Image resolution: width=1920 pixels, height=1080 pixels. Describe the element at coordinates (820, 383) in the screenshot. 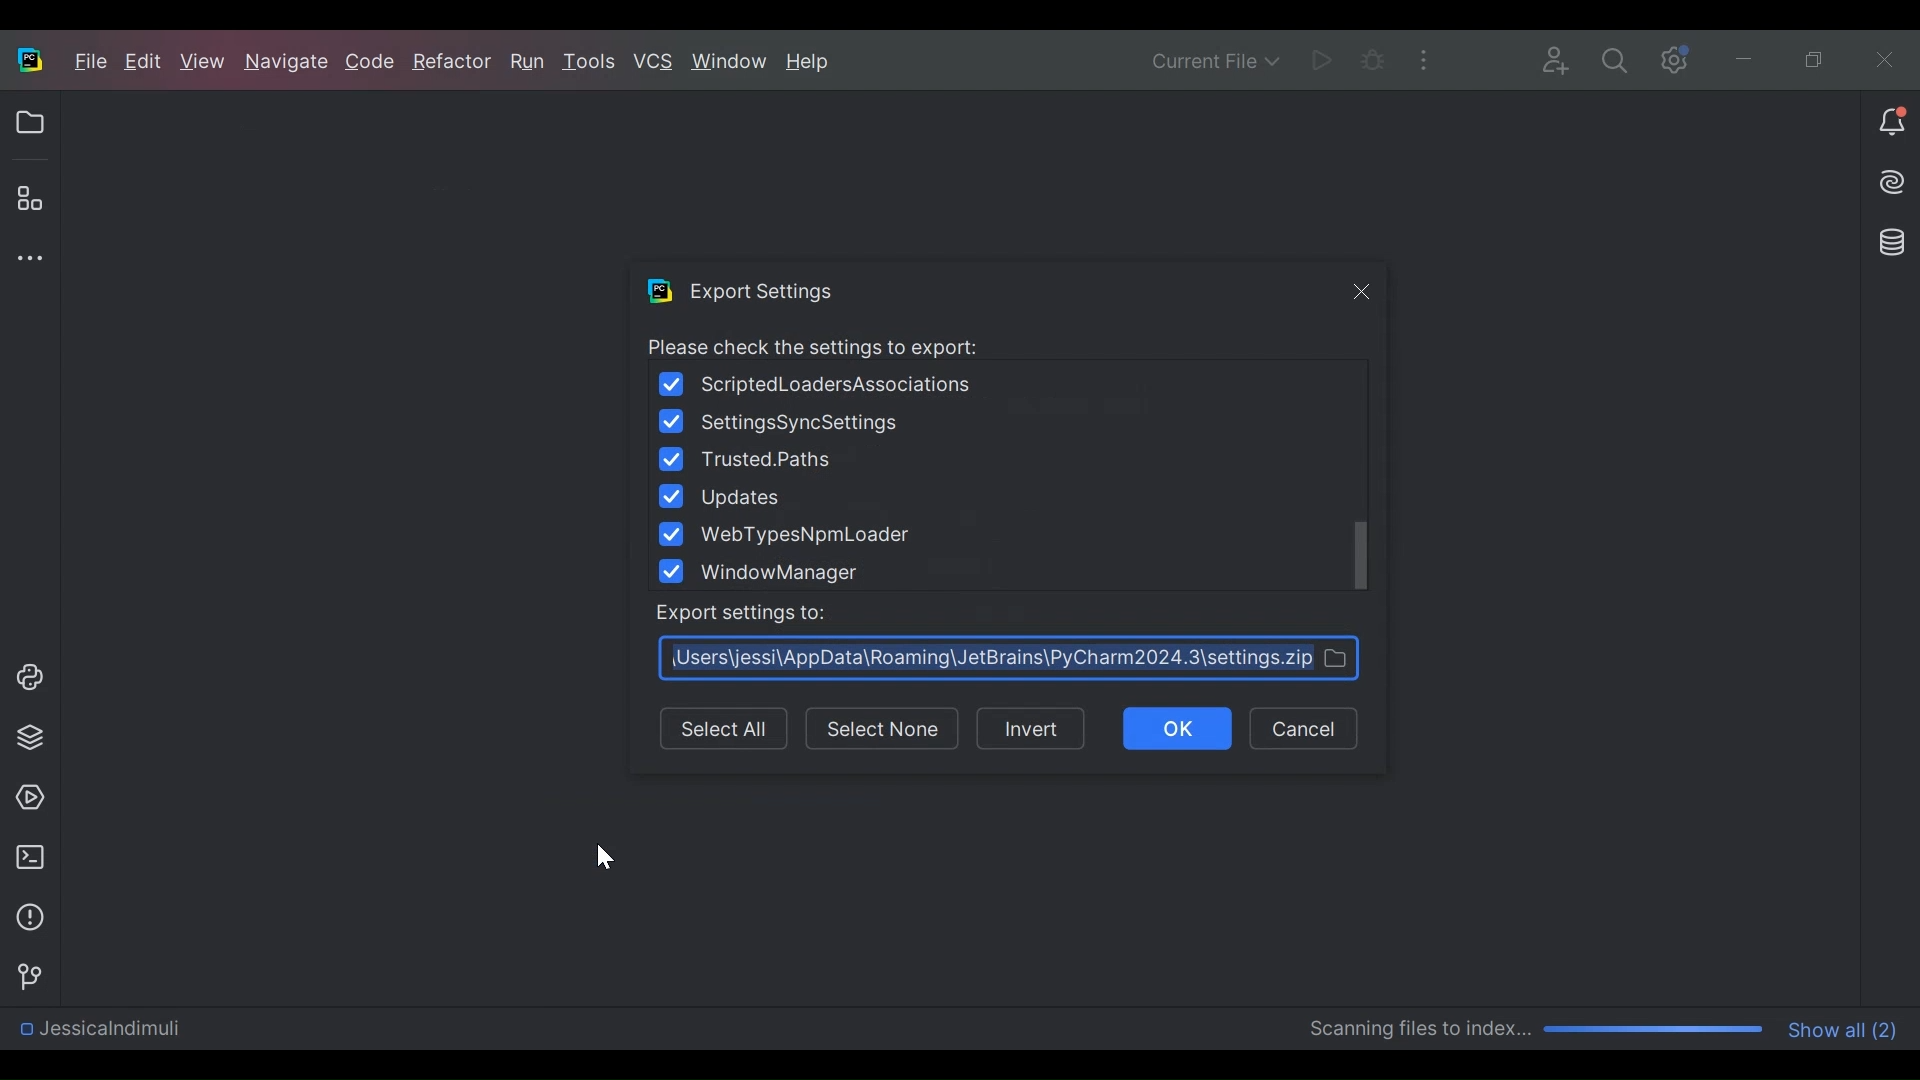

I see `(un)check ScripteLoadersAssociation` at that location.